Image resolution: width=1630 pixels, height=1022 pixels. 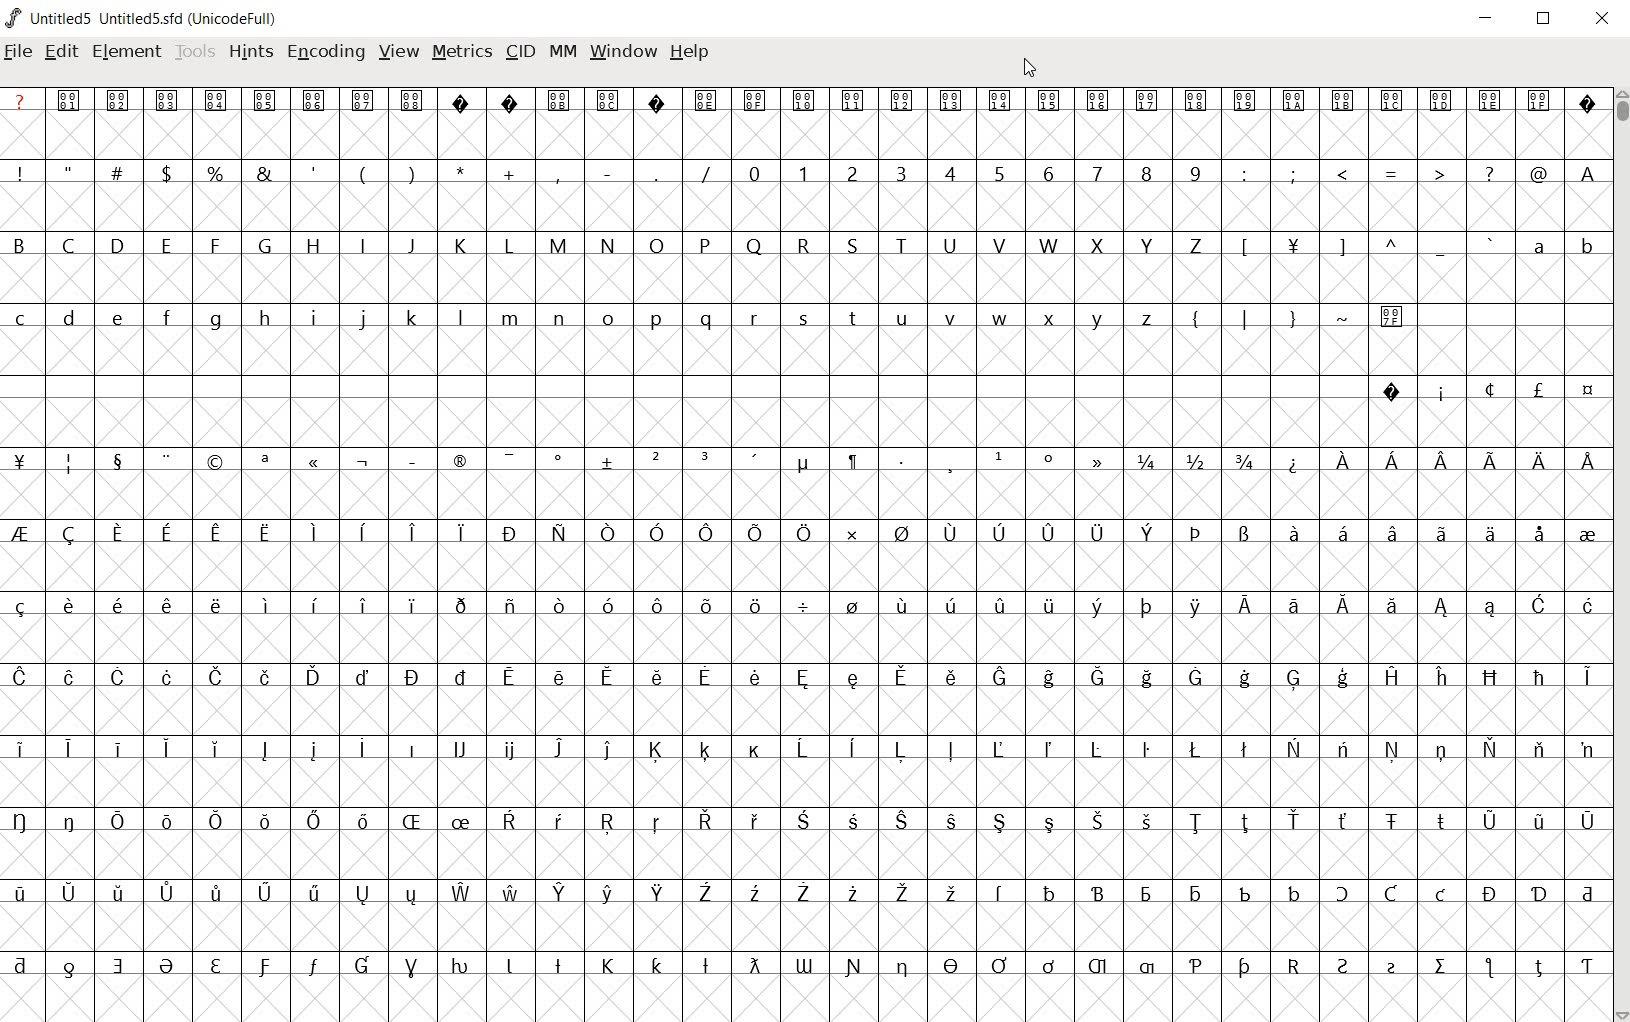 I want to click on Symbol, so click(x=1343, y=750).